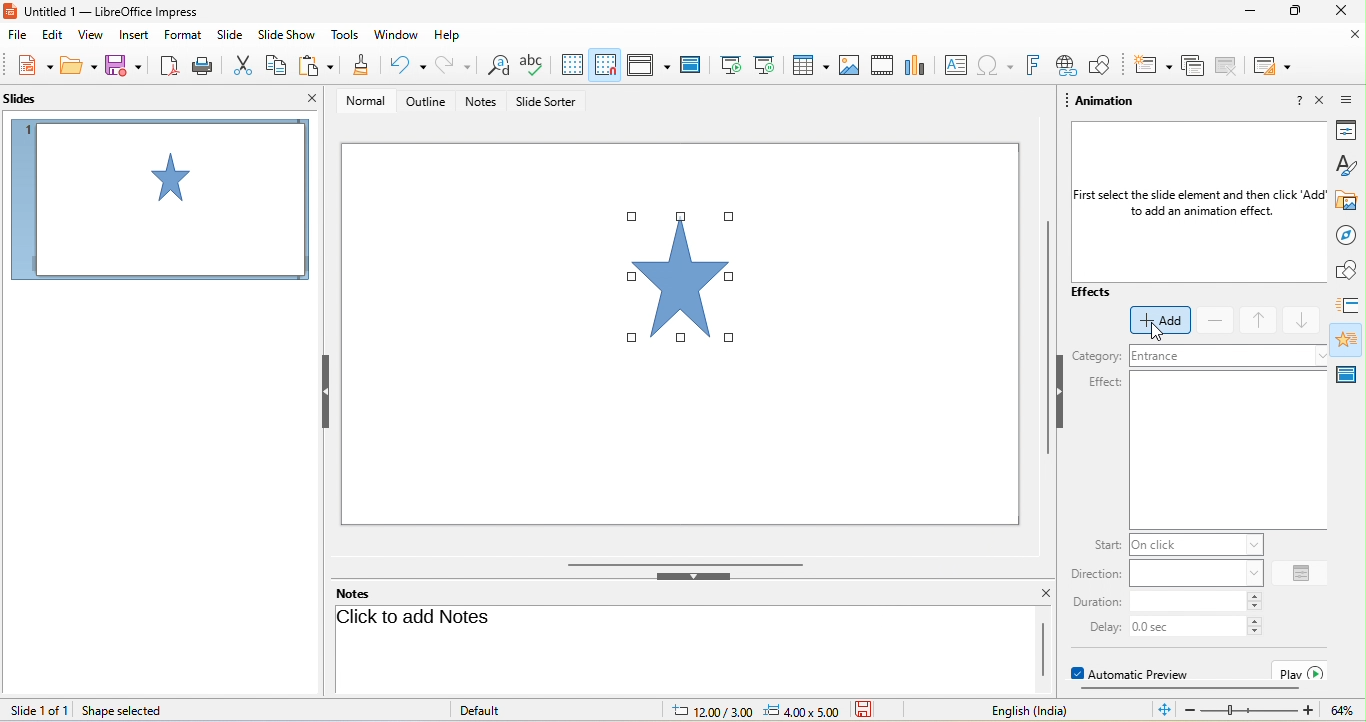 This screenshot has width=1366, height=722. Describe the element at coordinates (1260, 320) in the screenshot. I see `move up` at that location.